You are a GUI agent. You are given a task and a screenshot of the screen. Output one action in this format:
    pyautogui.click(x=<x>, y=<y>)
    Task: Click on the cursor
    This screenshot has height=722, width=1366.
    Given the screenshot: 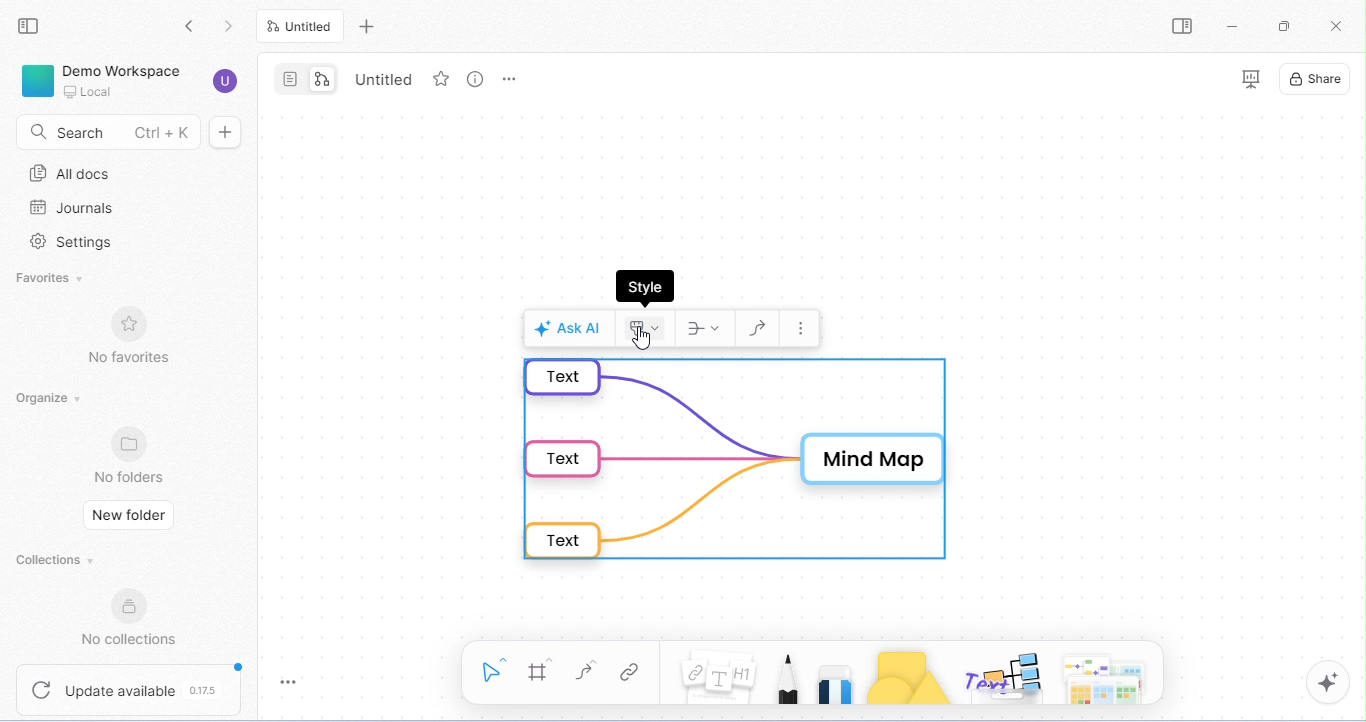 What is the action you would take?
    pyautogui.click(x=640, y=340)
    